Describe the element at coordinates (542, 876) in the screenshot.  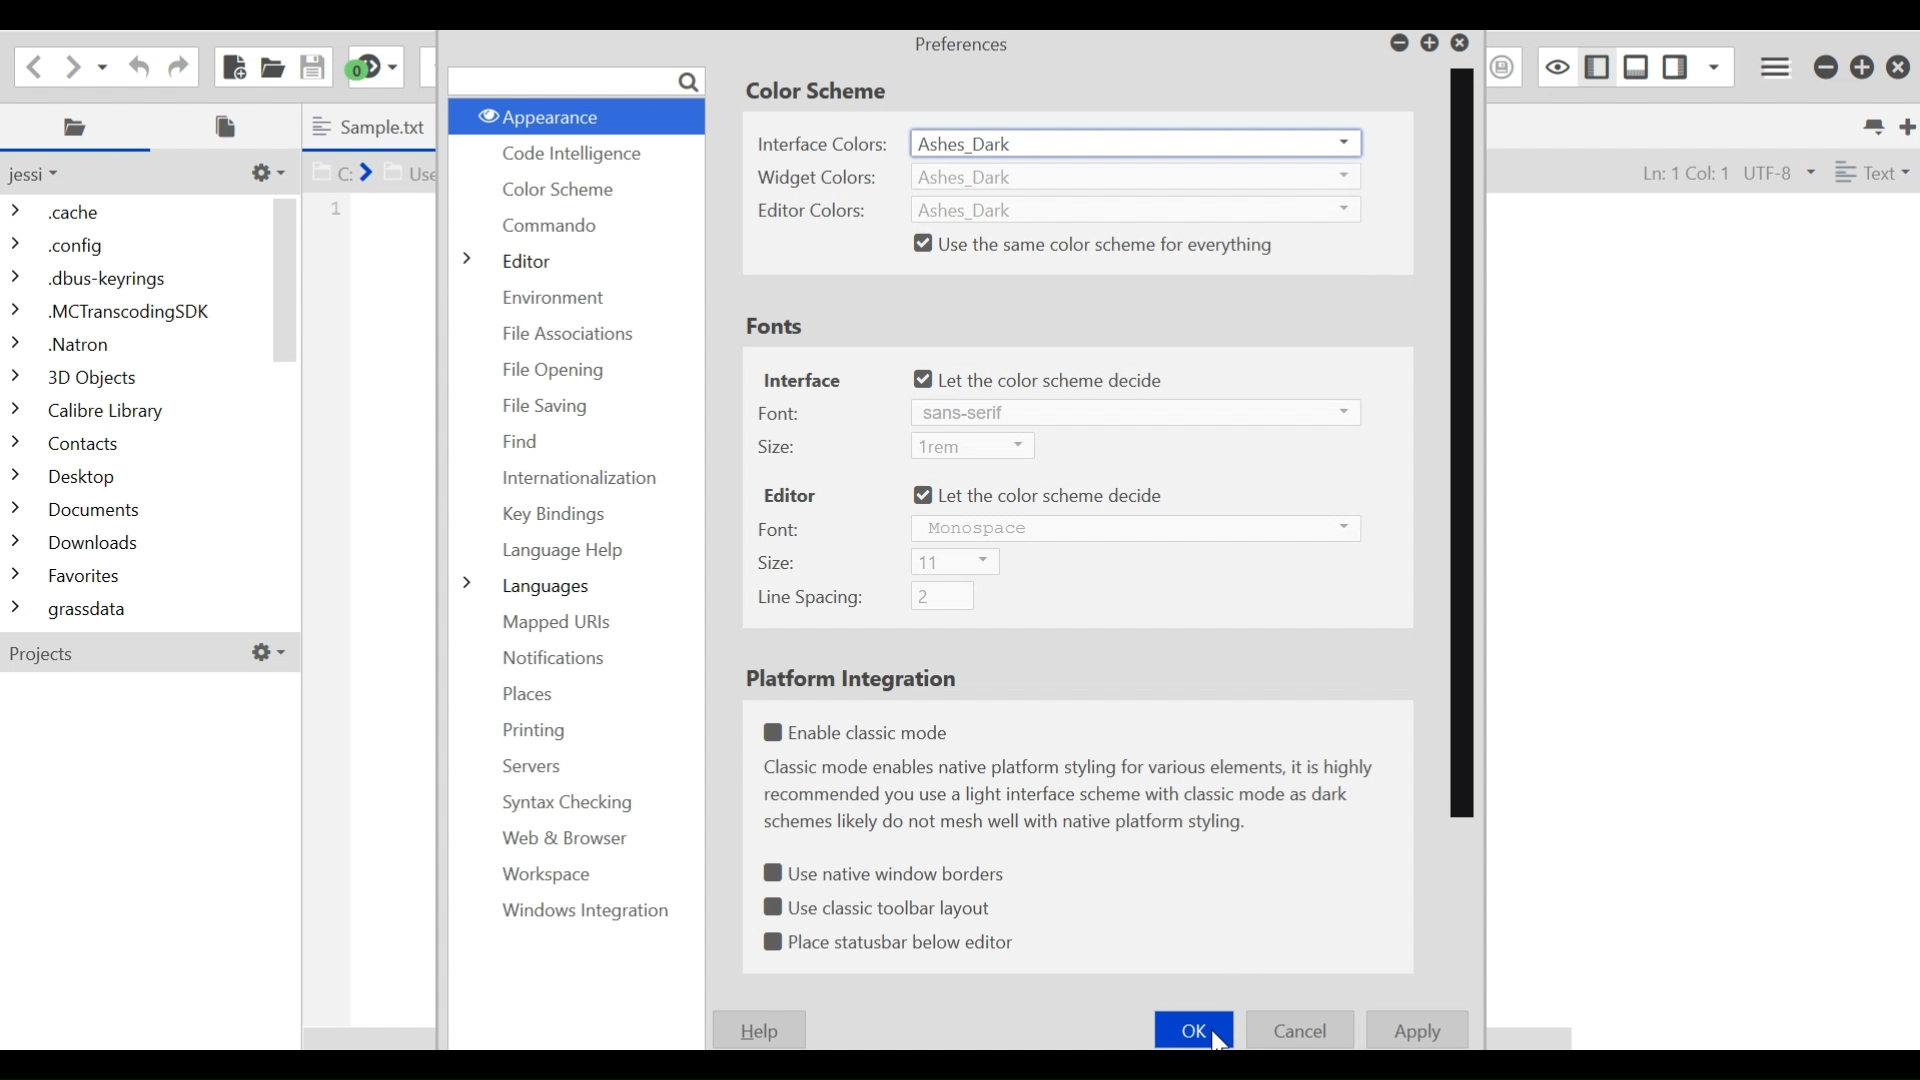
I see `Workplace` at that location.